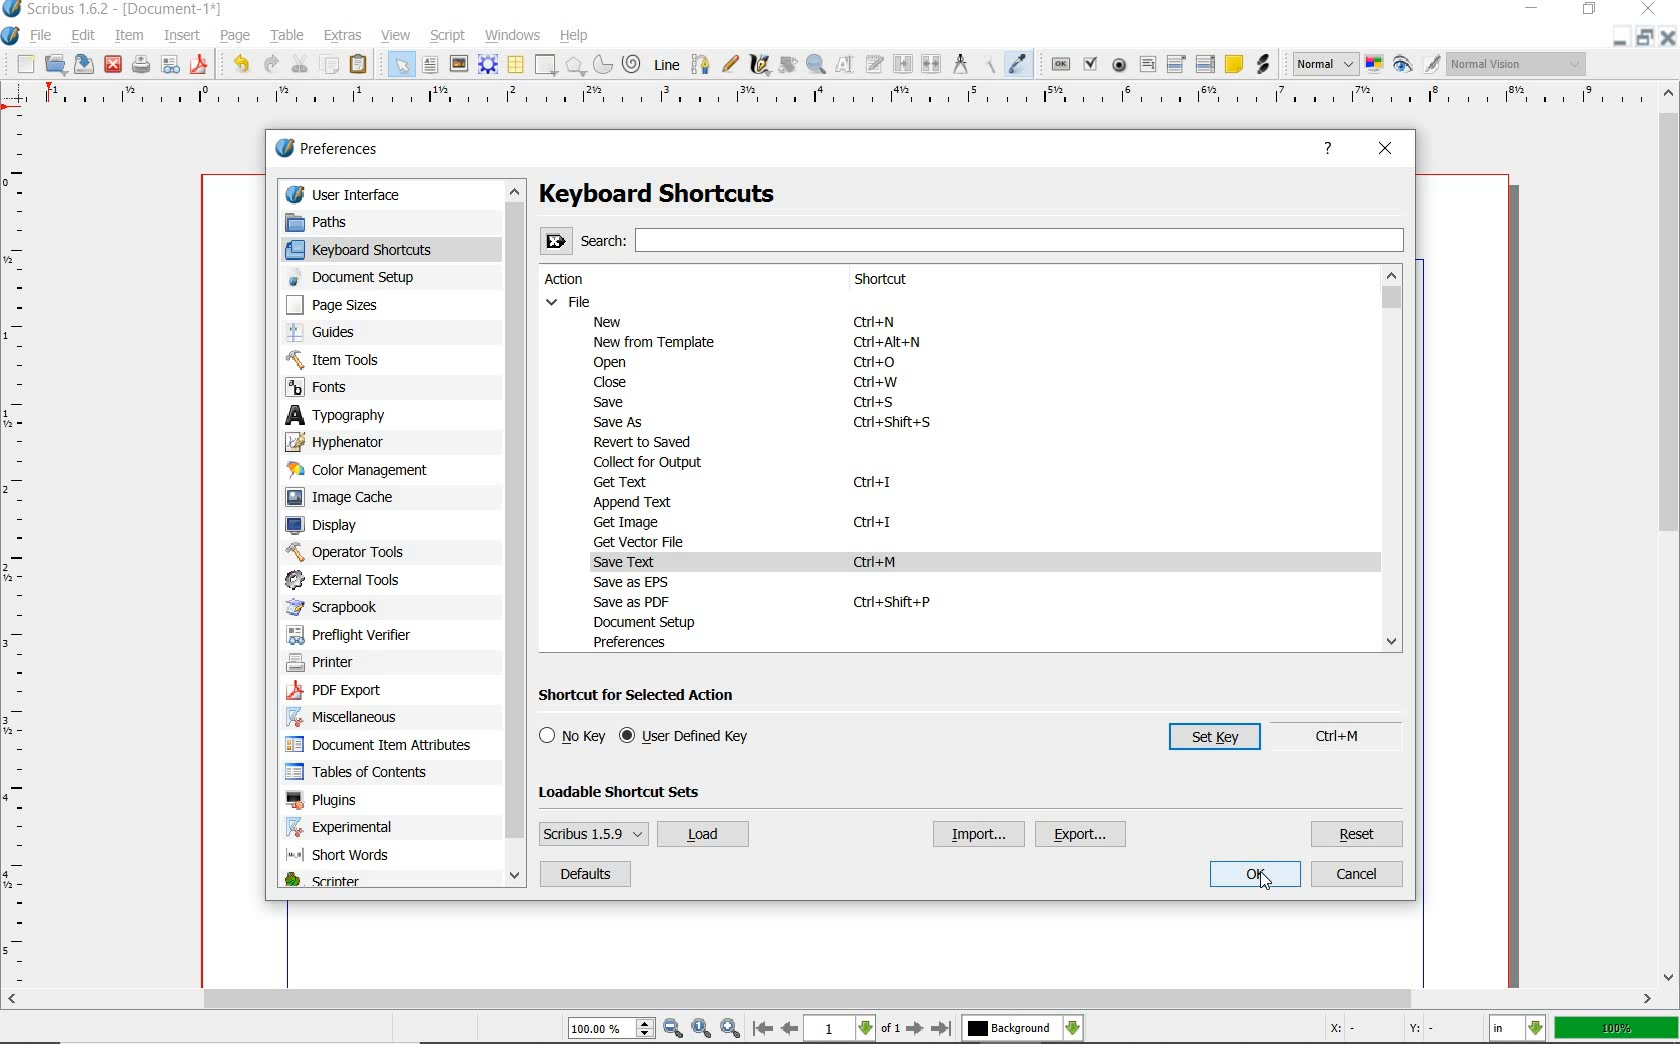  Describe the element at coordinates (1591, 9) in the screenshot. I see `restore` at that location.